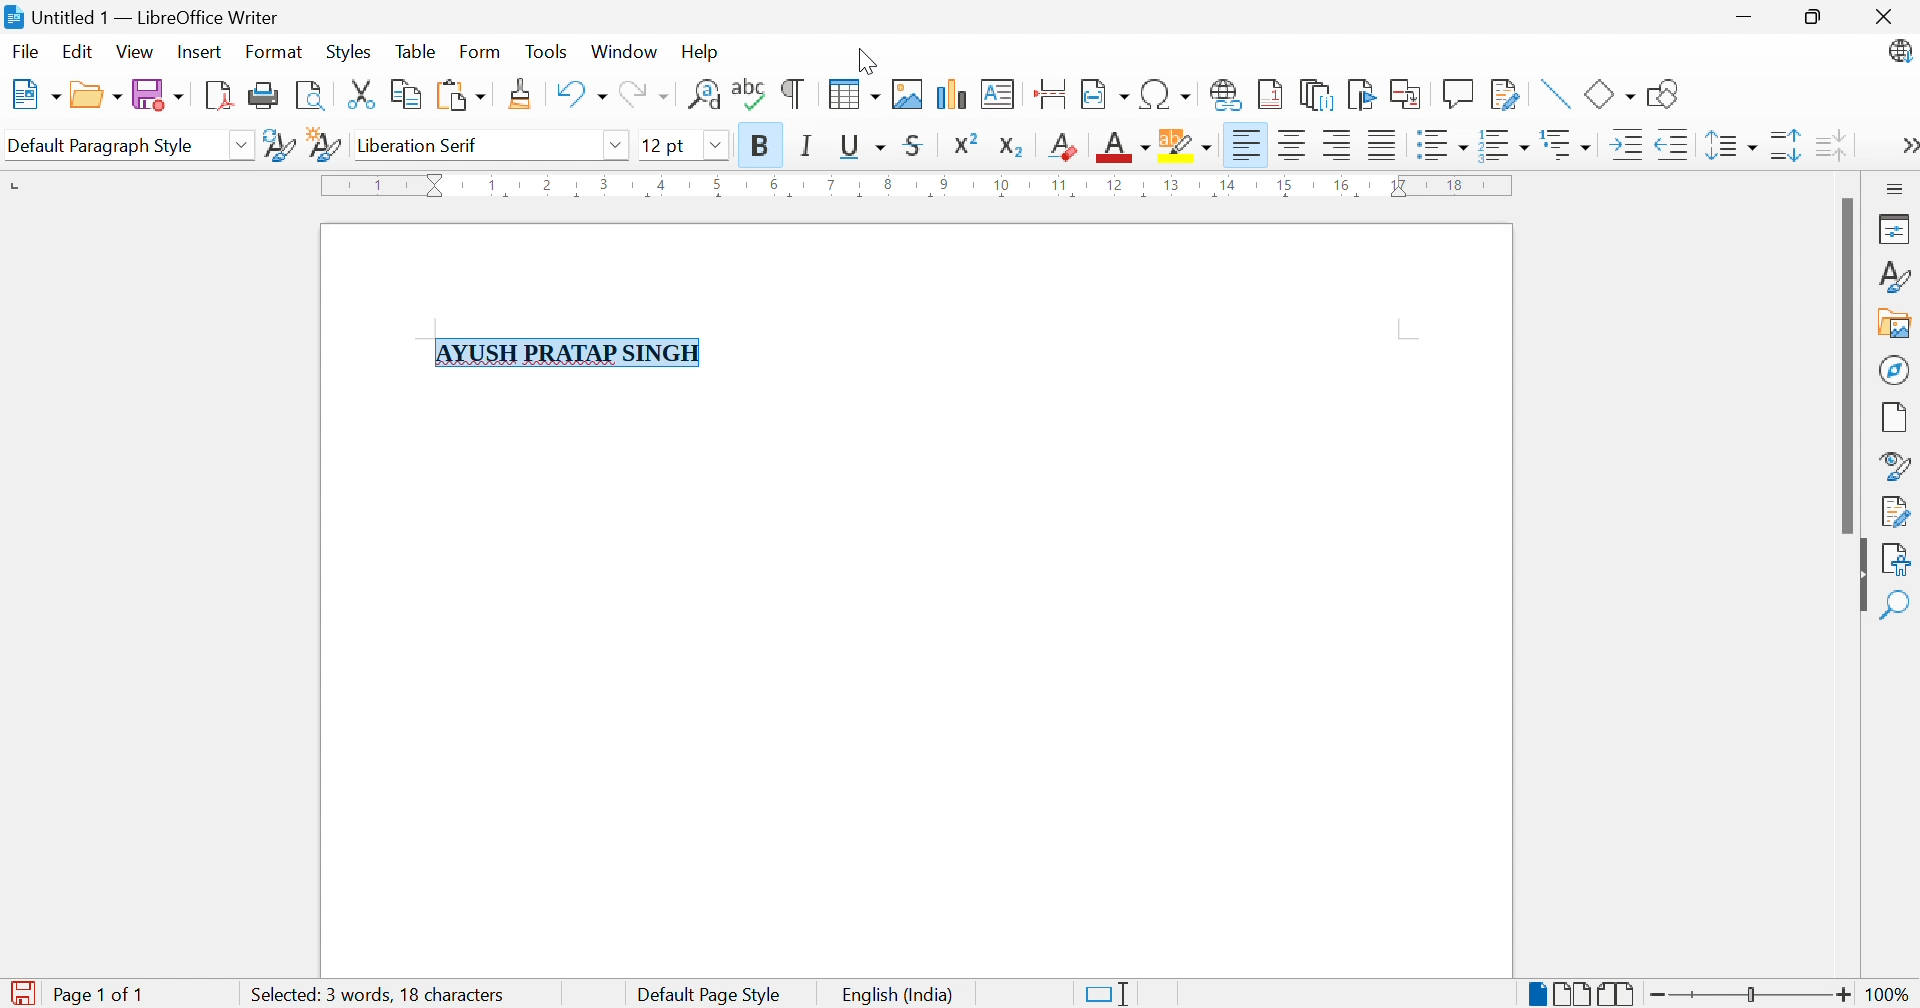 The image size is (1920, 1008). What do you see at coordinates (1901, 53) in the screenshot?
I see `LibreOffice Update Available` at bounding box center [1901, 53].